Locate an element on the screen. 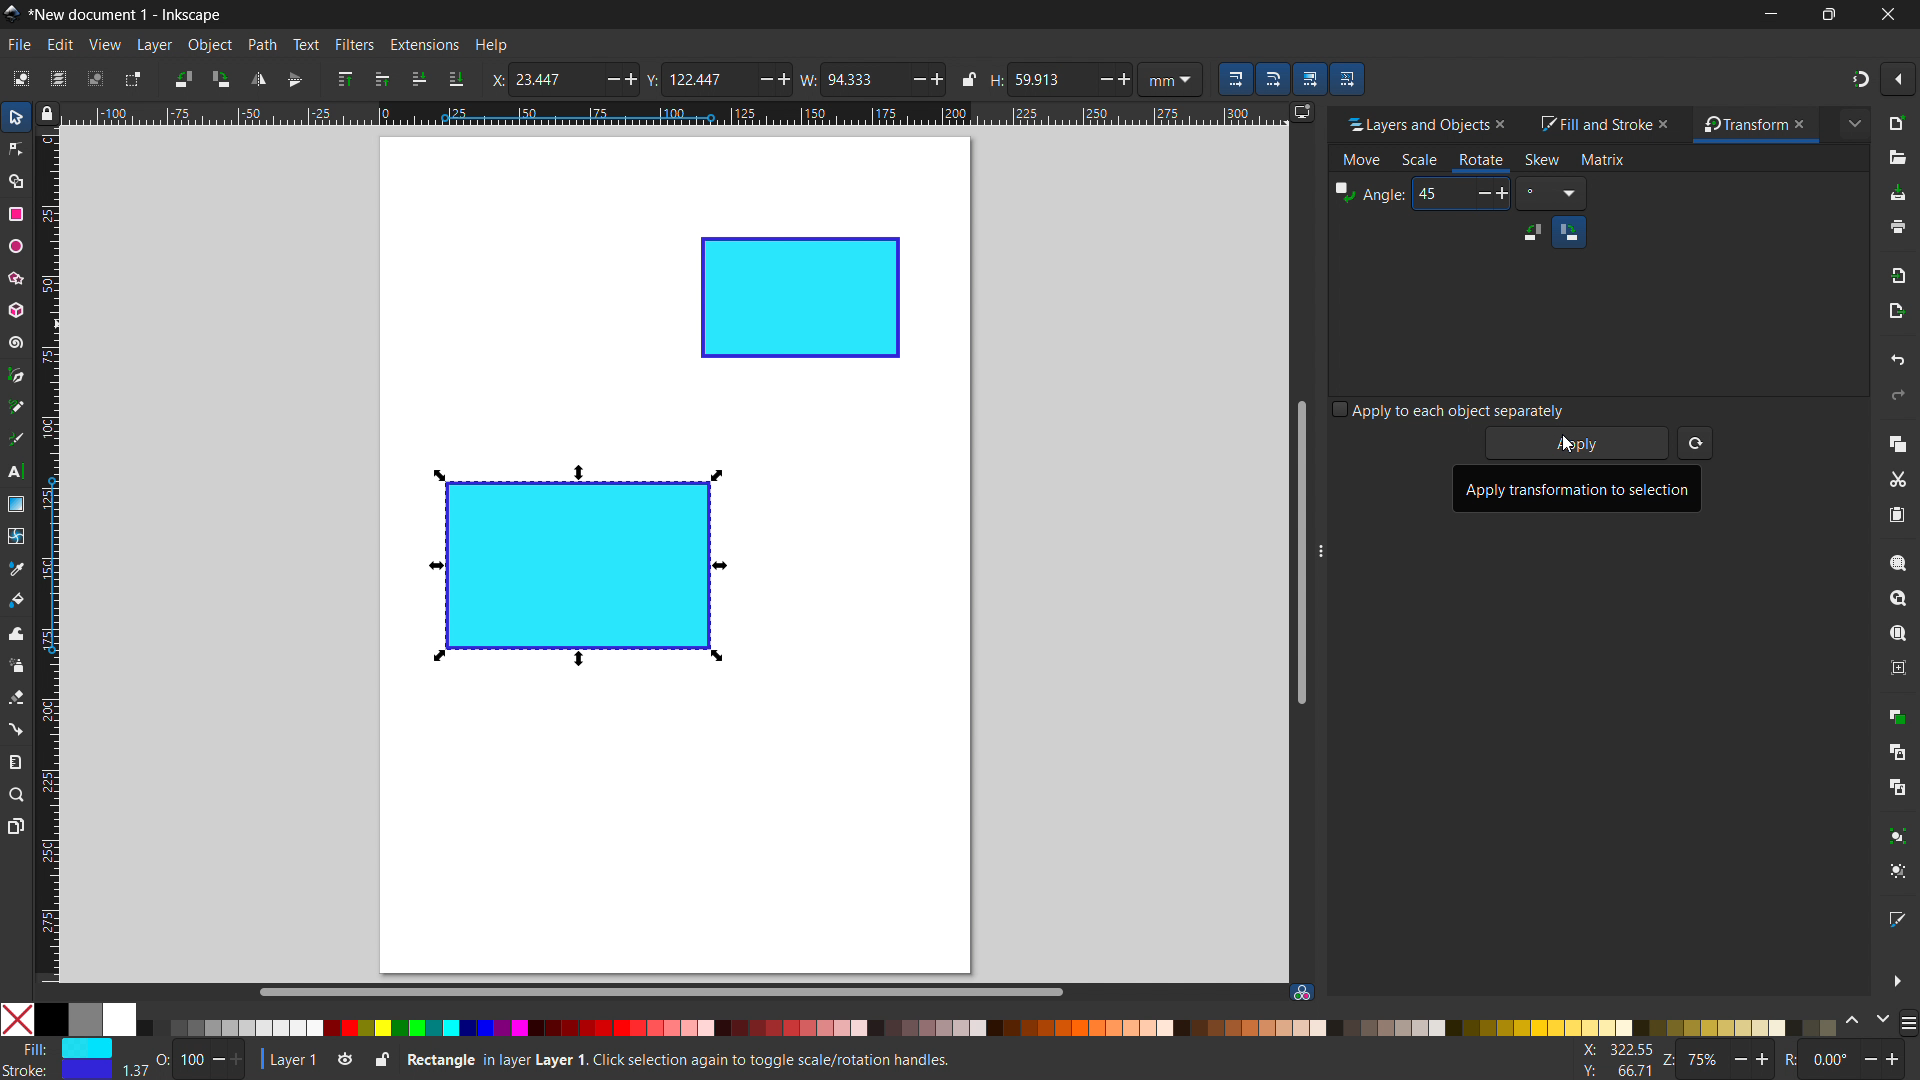 The image size is (1920, 1080). close is located at coordinates (1886, 14).